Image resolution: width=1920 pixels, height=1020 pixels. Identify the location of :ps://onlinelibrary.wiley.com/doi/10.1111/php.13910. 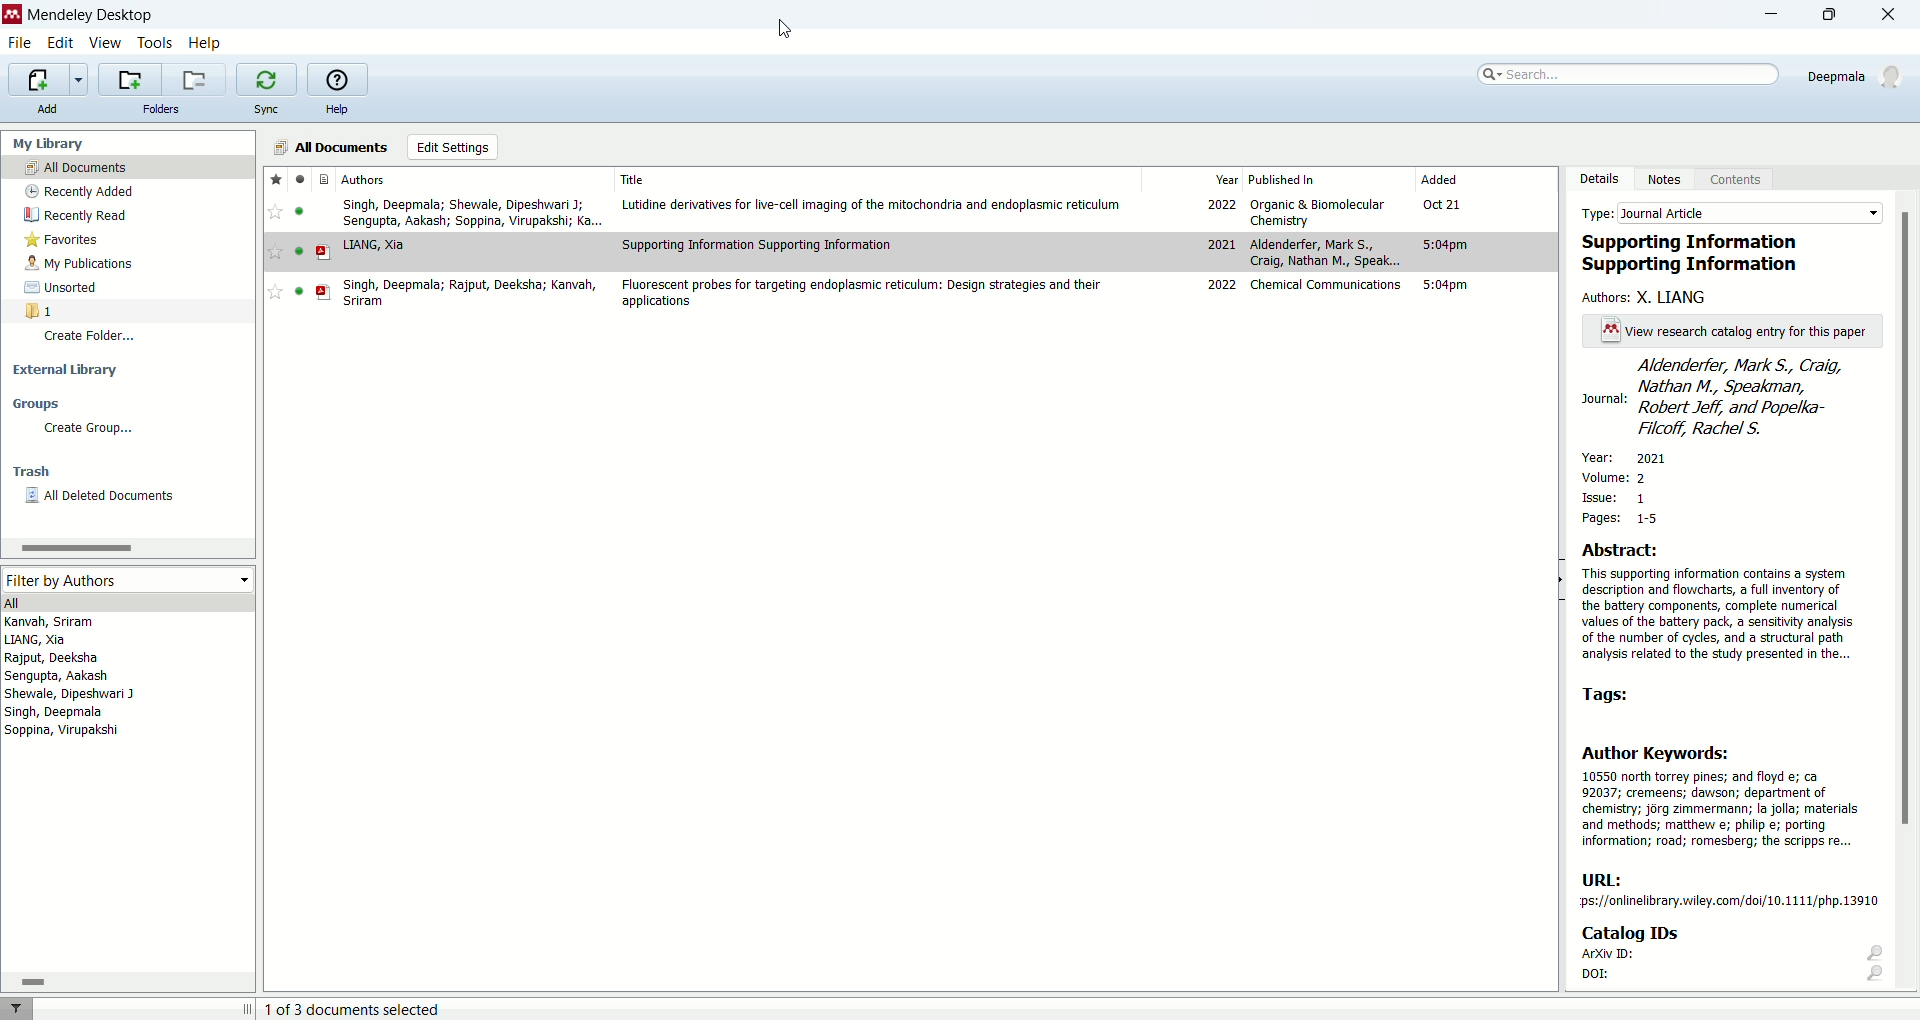
(1728, 902).